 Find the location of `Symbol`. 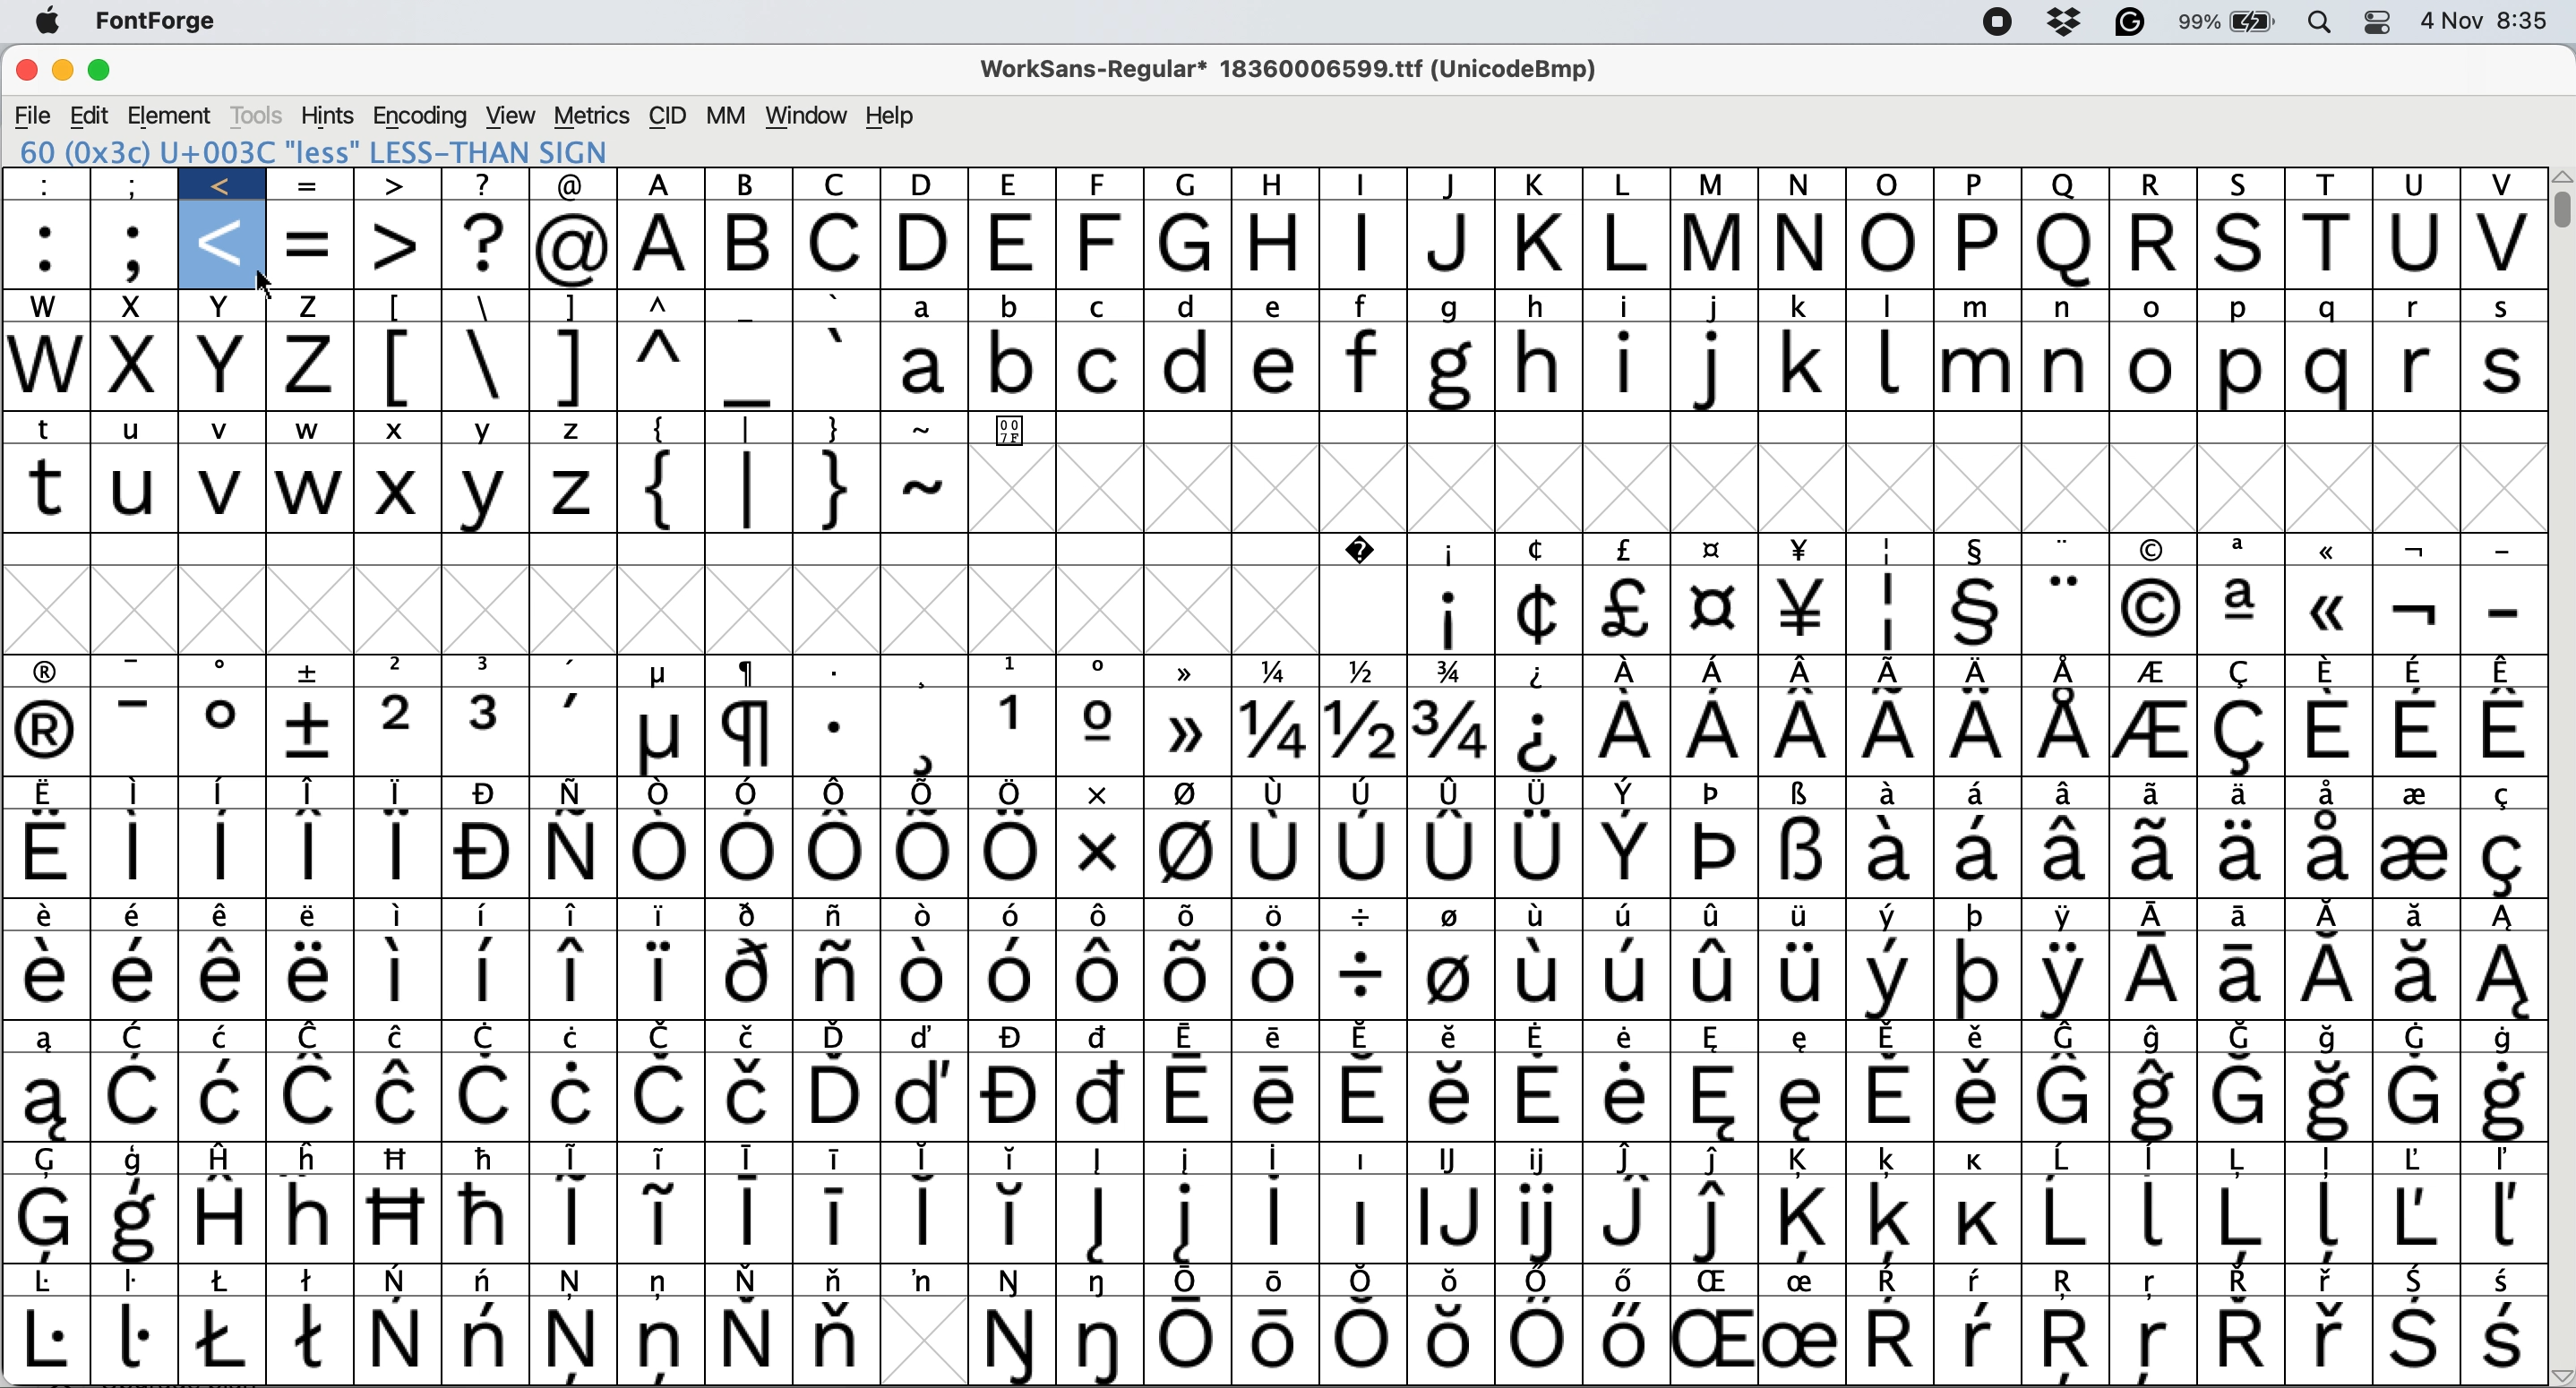

Symbol is located at coordinates (1986, 670).